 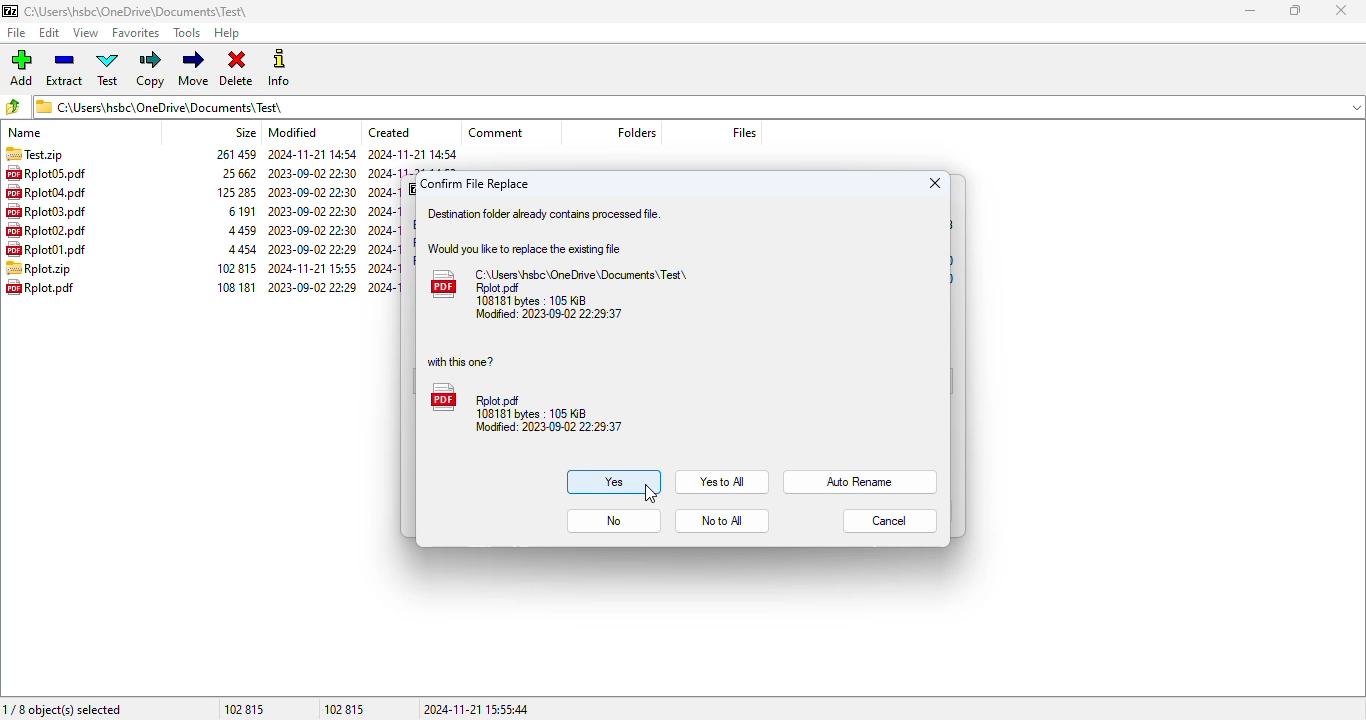 What do you see at coordinates (1251, 11) in the screenshot?
I see `minimize` at bounding box center [1251, 11].